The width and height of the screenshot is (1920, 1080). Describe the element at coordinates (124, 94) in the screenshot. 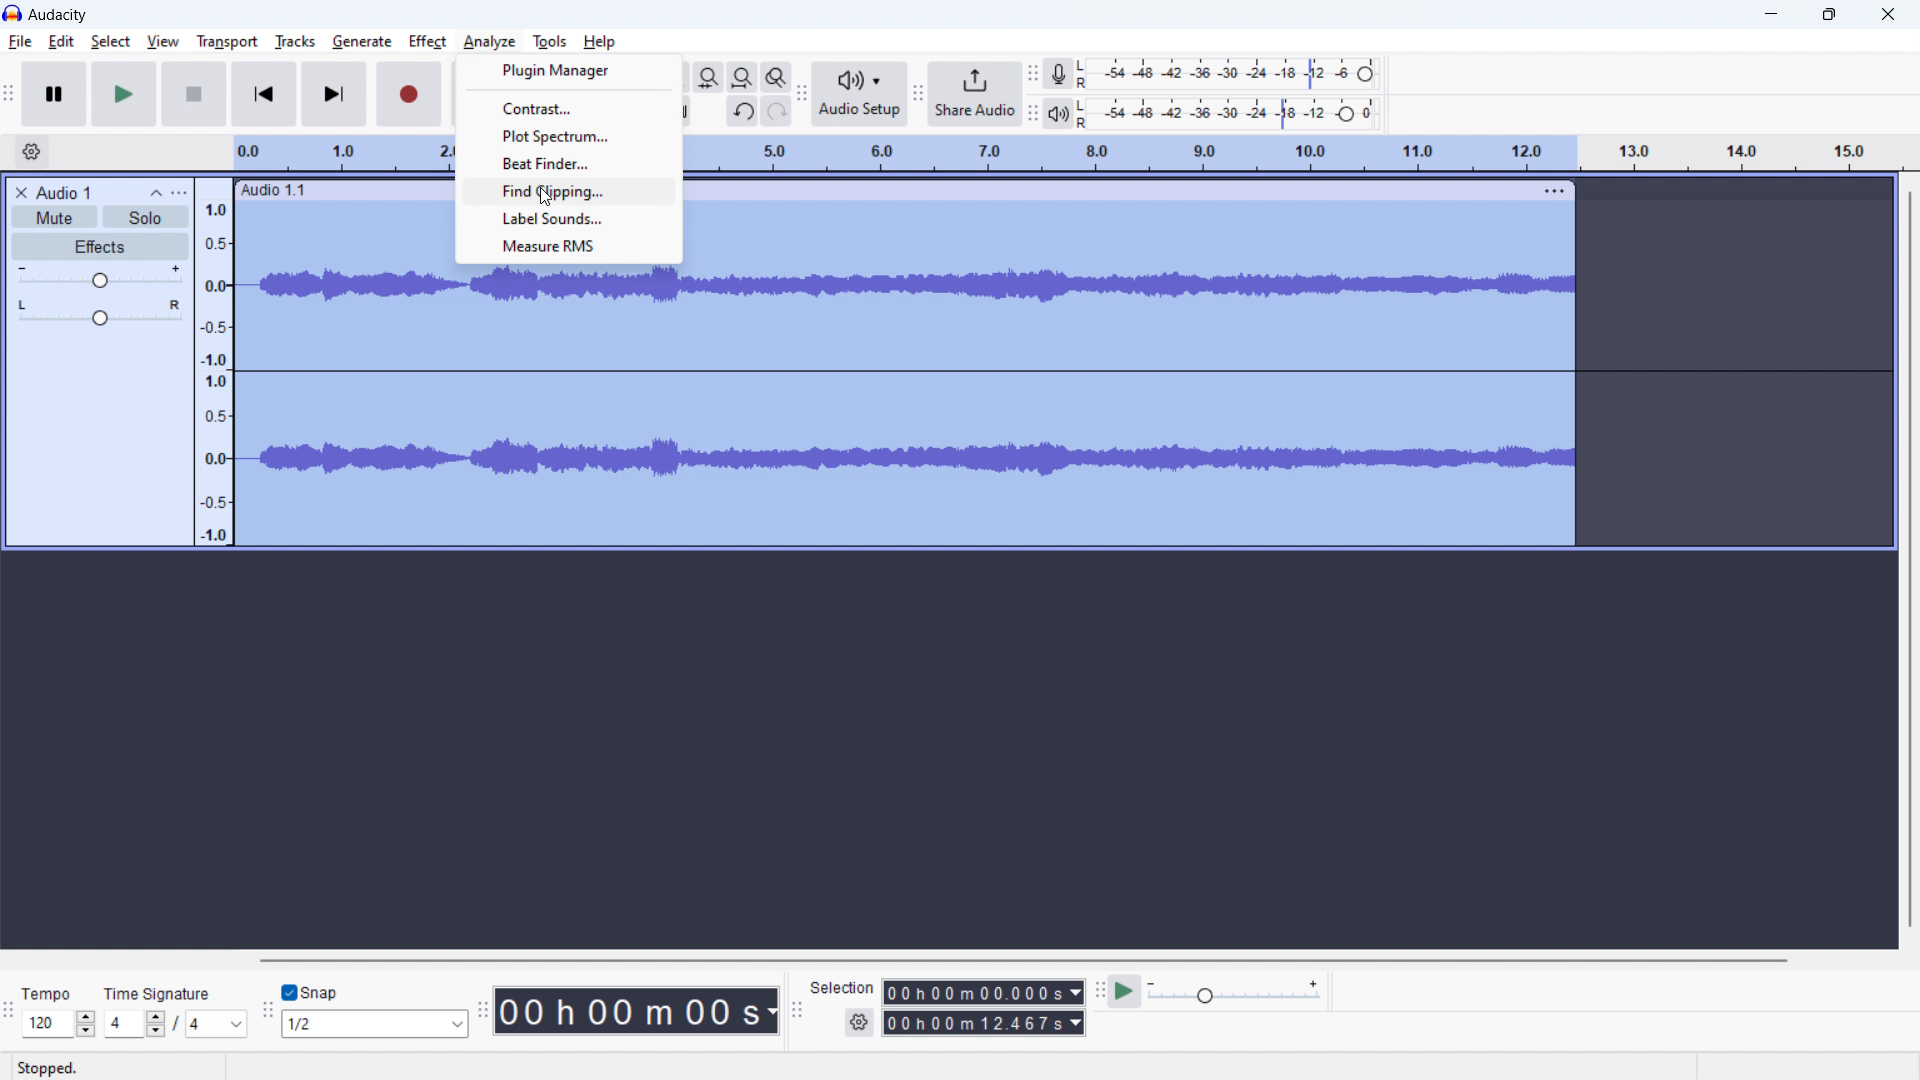

I see `play` at that location.